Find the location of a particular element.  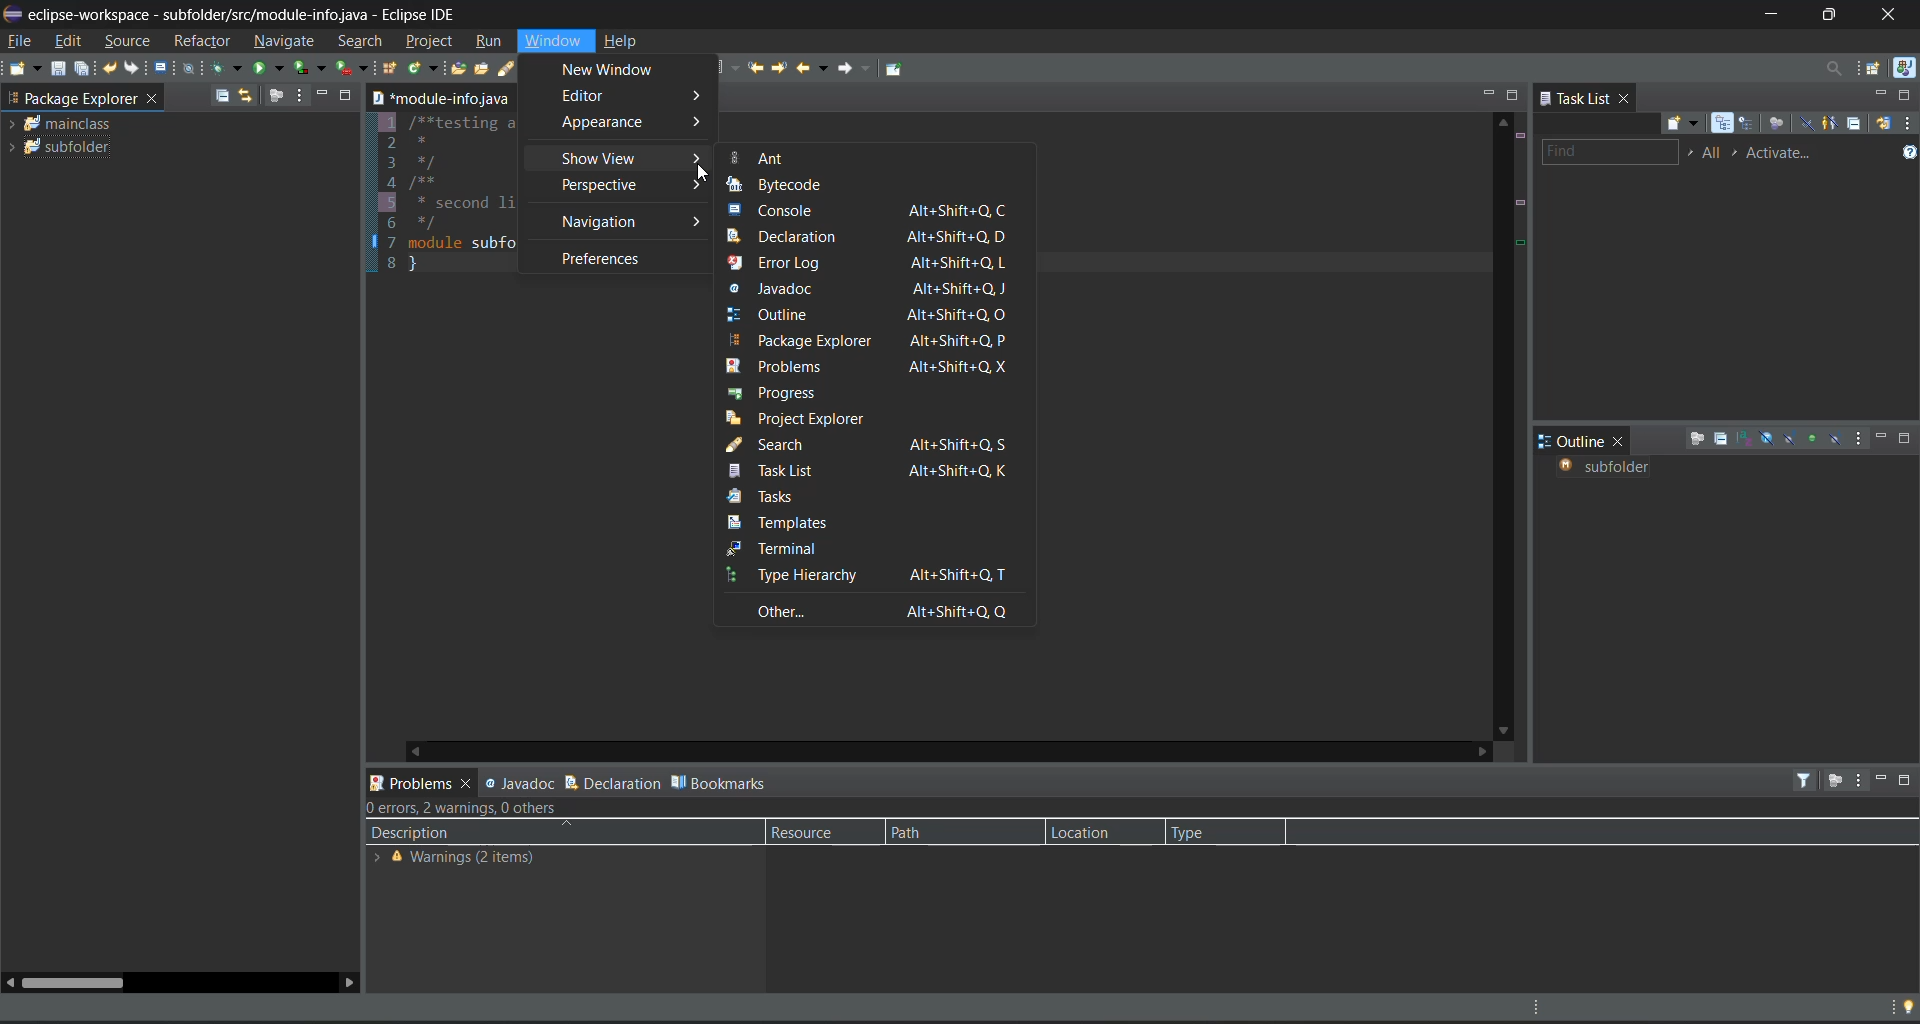

find is located at coordinates (1608, 154).